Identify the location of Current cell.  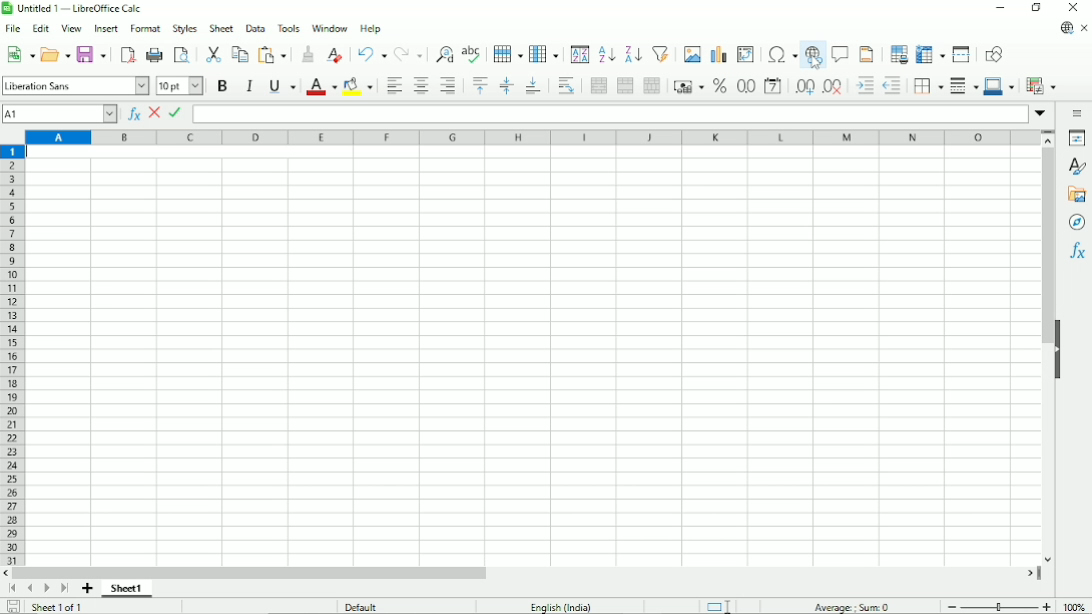
(60, 114).